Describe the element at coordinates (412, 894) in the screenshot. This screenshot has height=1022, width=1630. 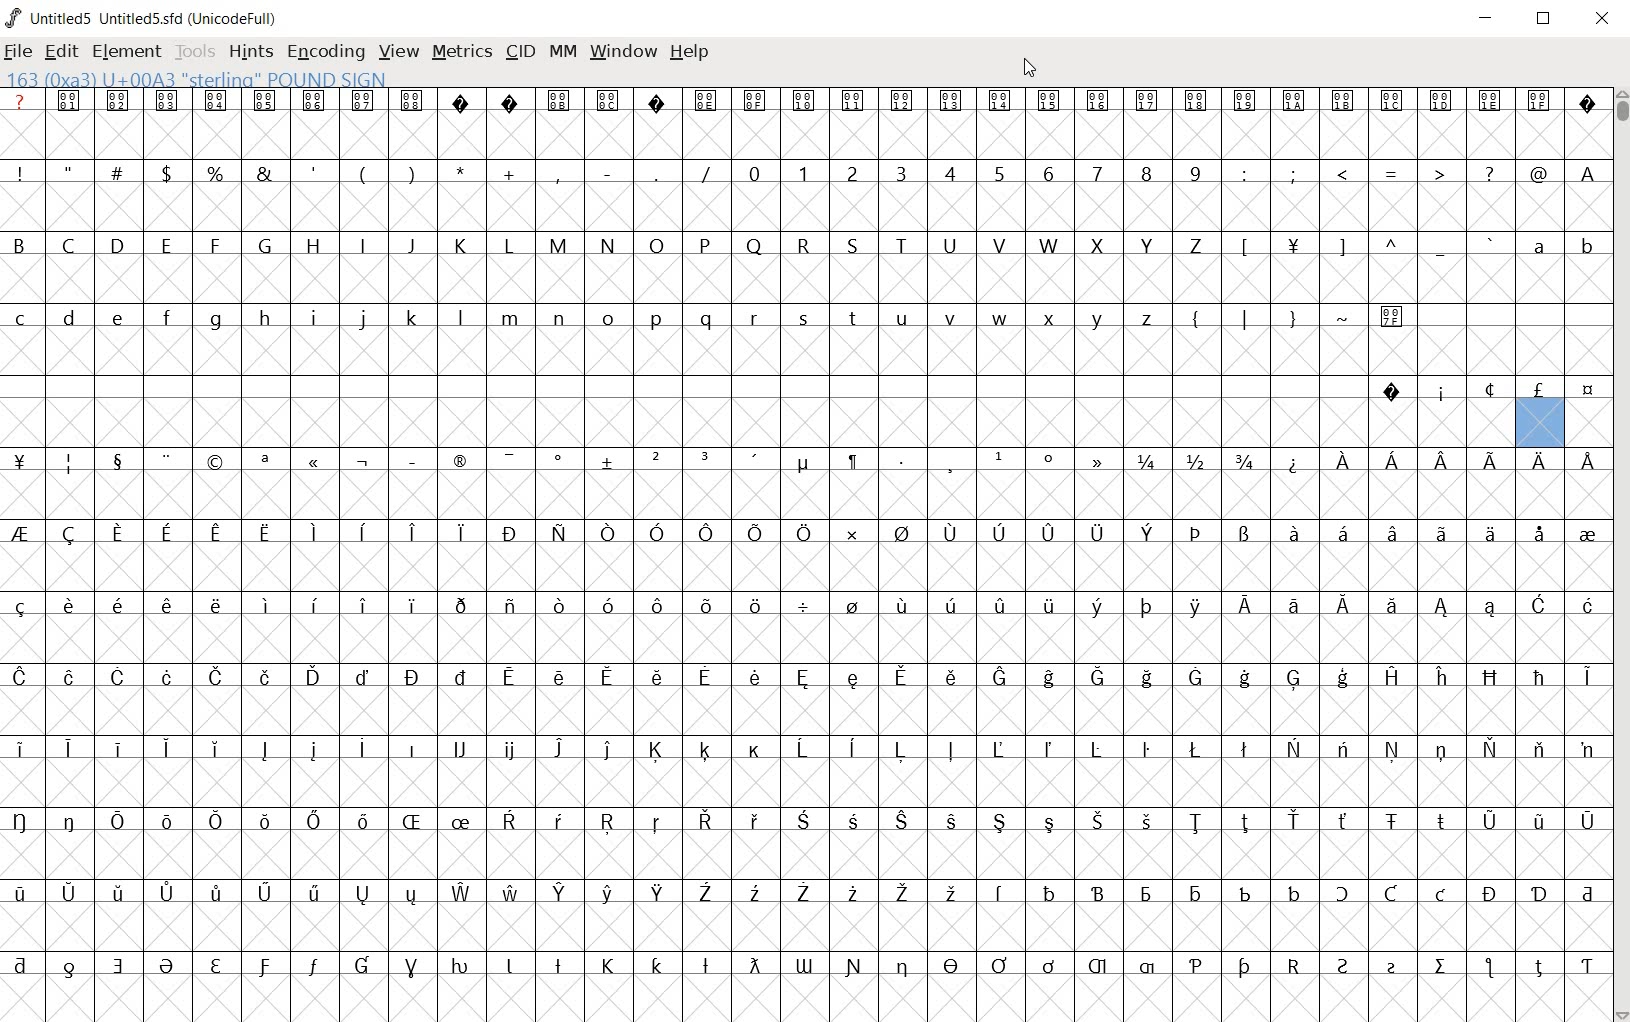
I see `Symbol` at that location.